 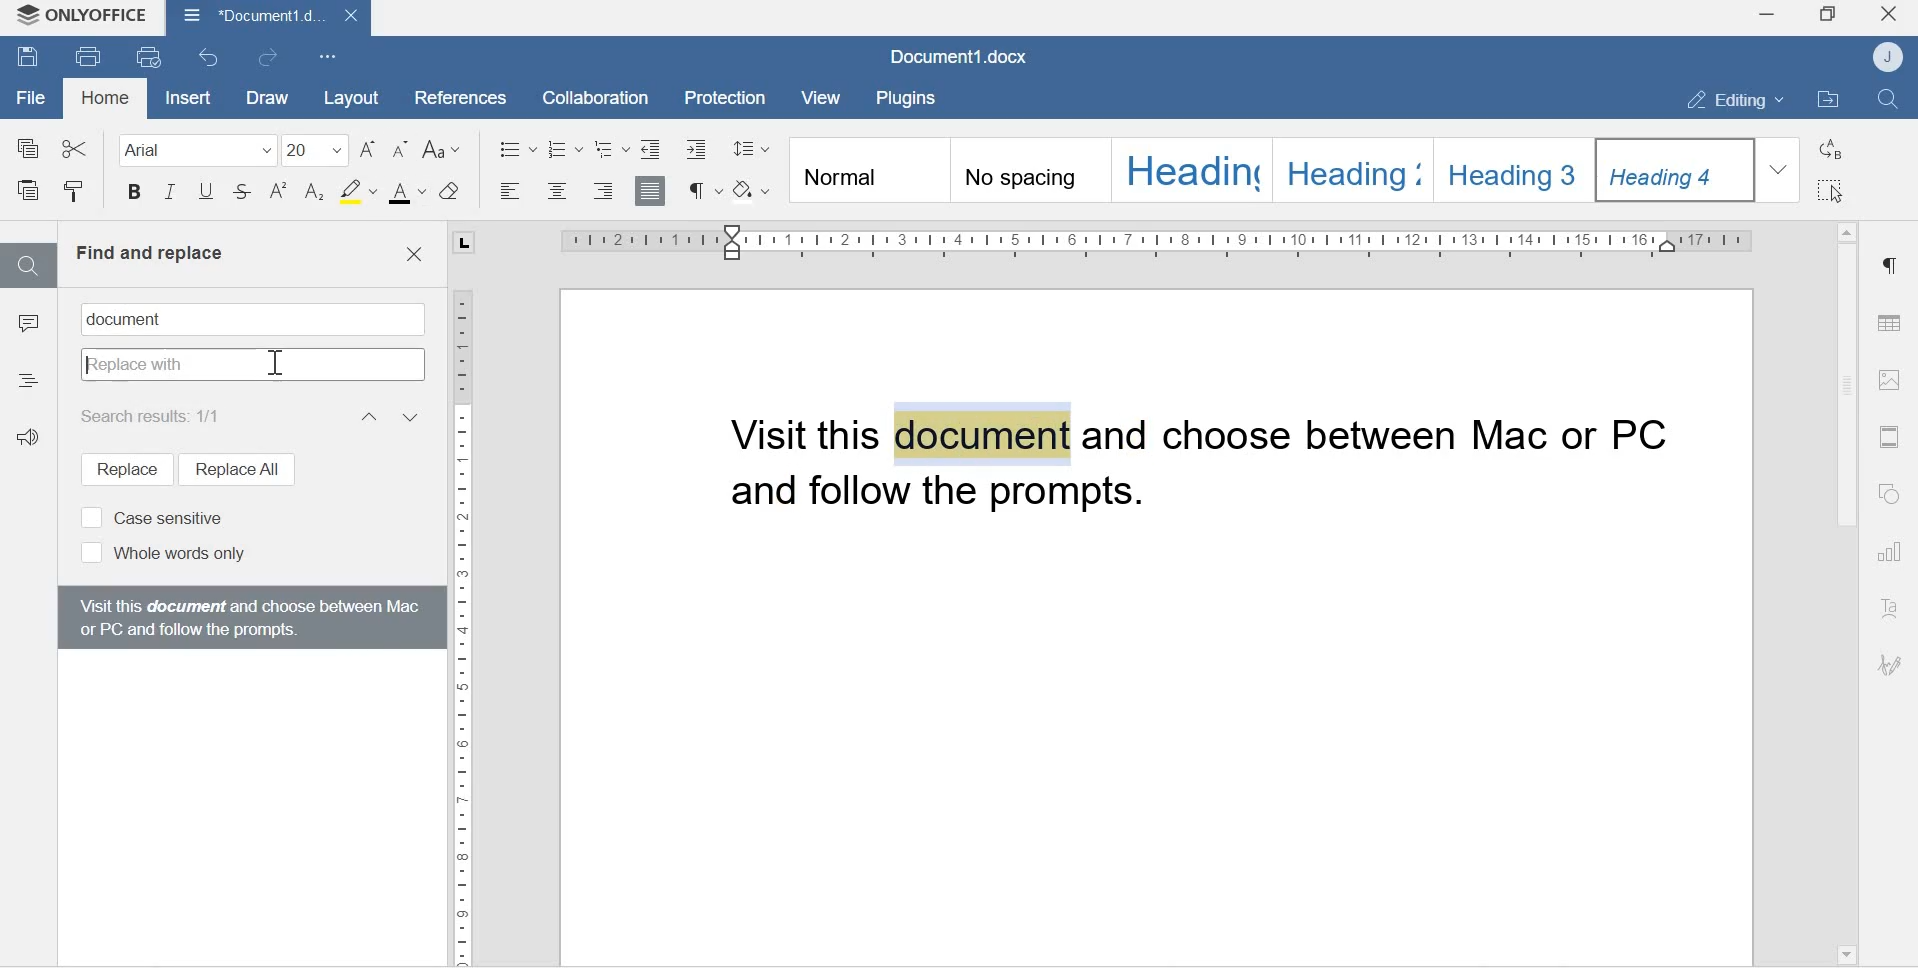 I want to click on Subscript, so click(x=315, y=193).